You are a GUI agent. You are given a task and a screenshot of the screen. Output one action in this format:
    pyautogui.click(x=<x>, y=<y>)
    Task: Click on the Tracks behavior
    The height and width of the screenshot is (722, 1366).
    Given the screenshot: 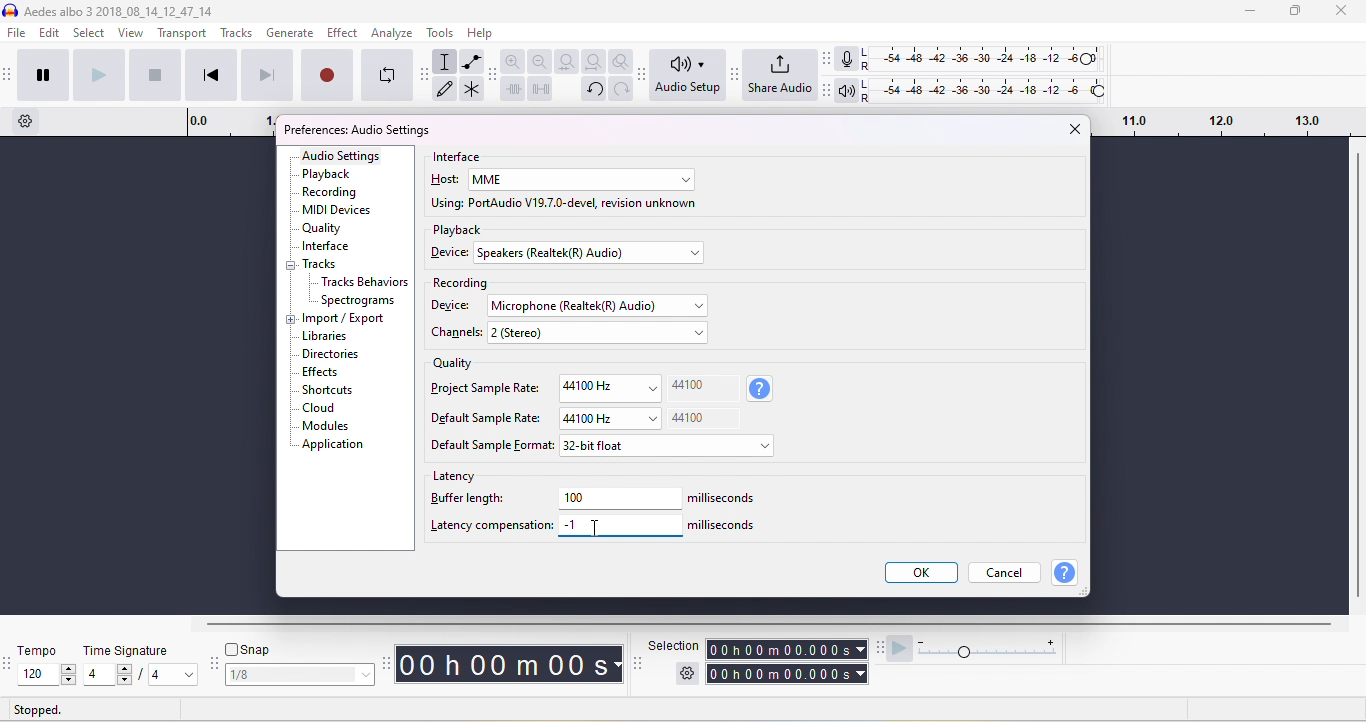 What is the action you would take?
    pyautogui.click(x=365, y=283)
    